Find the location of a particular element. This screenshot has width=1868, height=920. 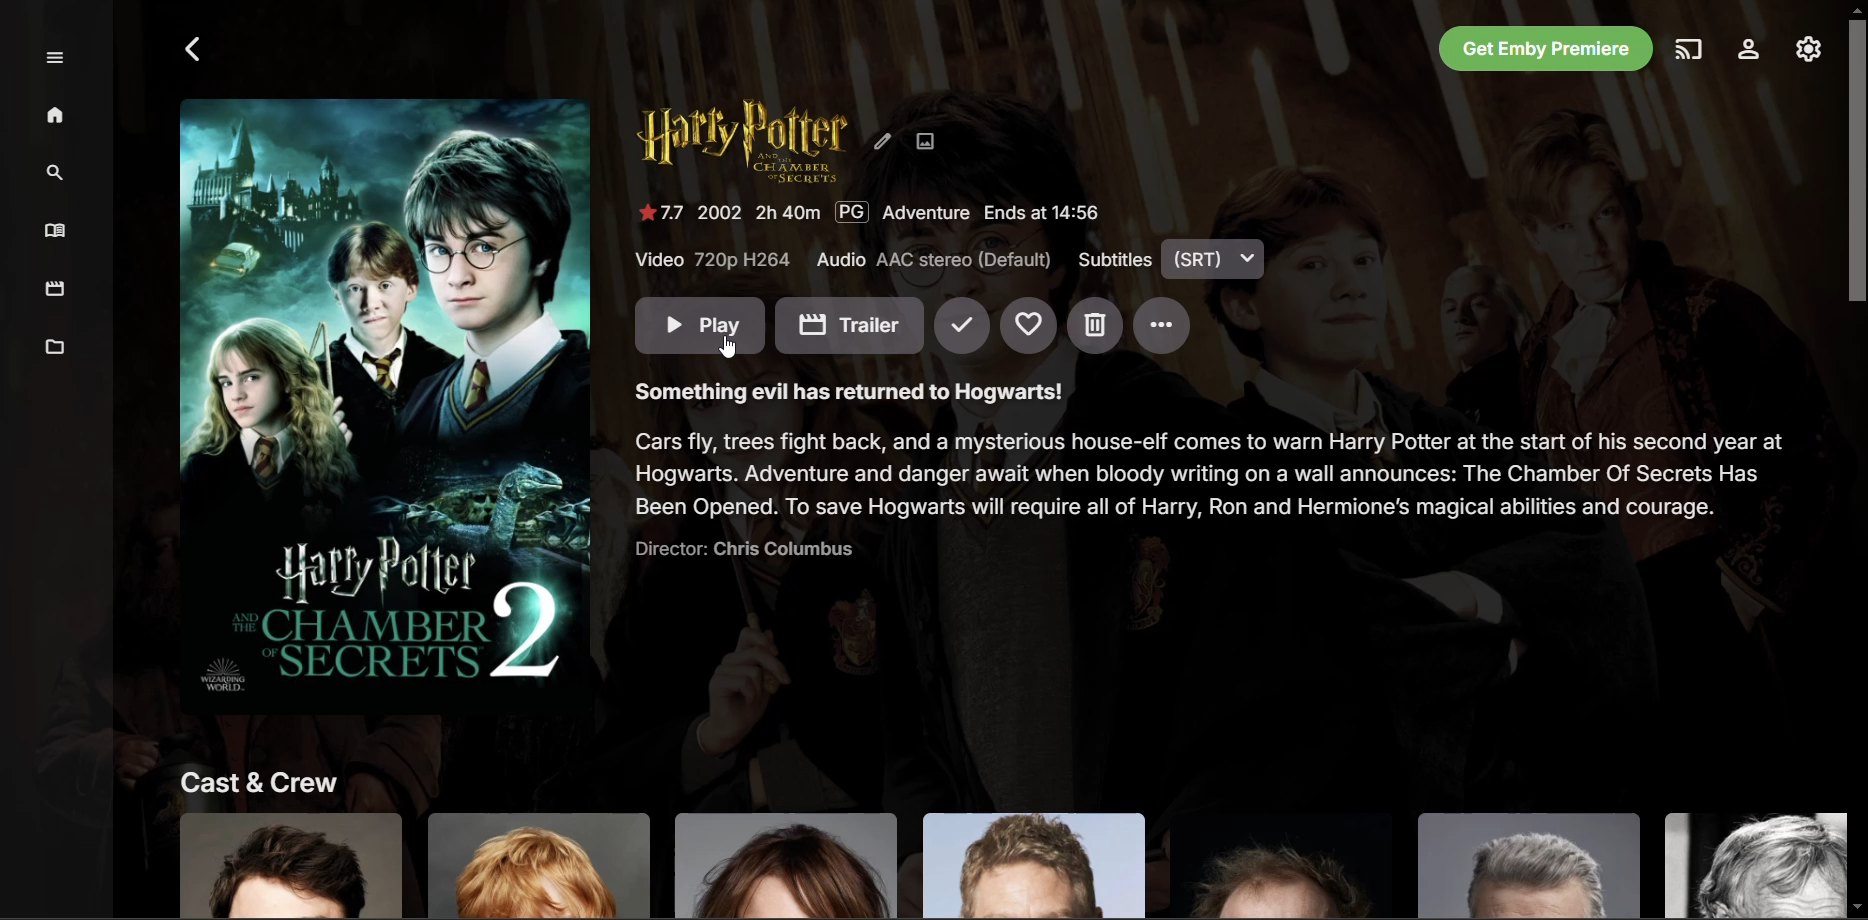

Play is located at coordinates (701, 327).